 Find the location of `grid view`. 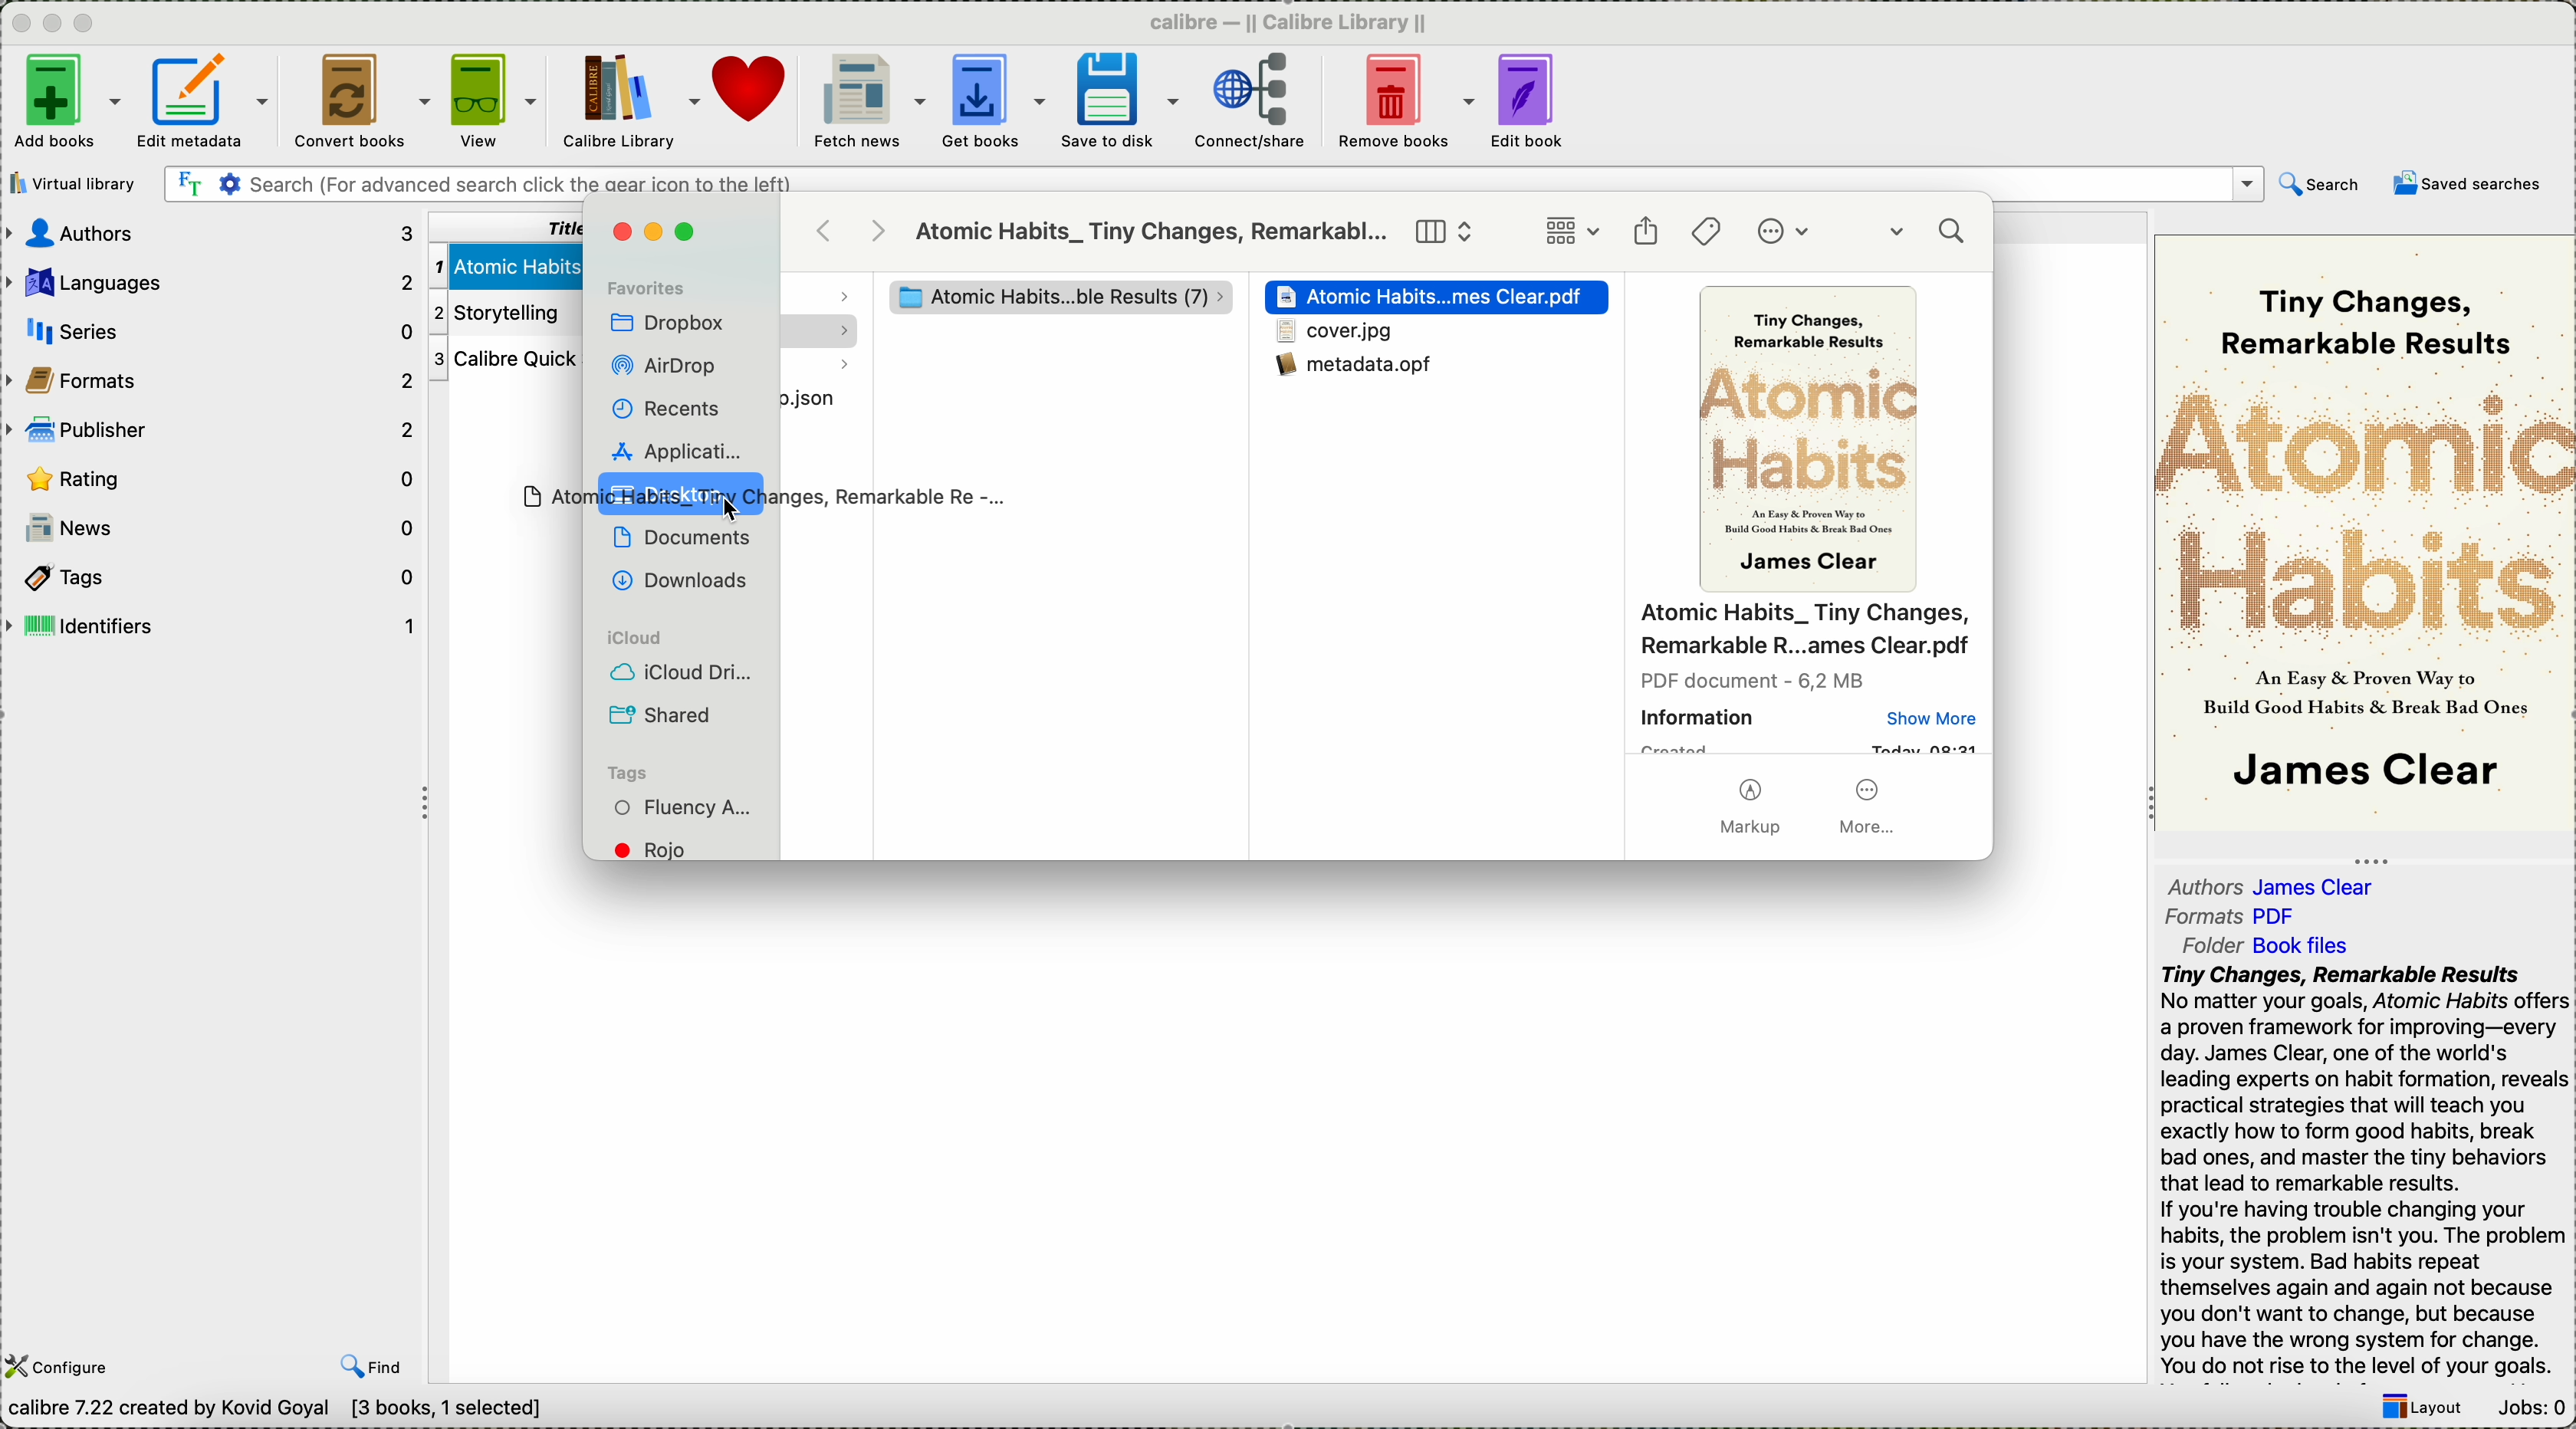

grid view is located at coordinates (1572, 232).